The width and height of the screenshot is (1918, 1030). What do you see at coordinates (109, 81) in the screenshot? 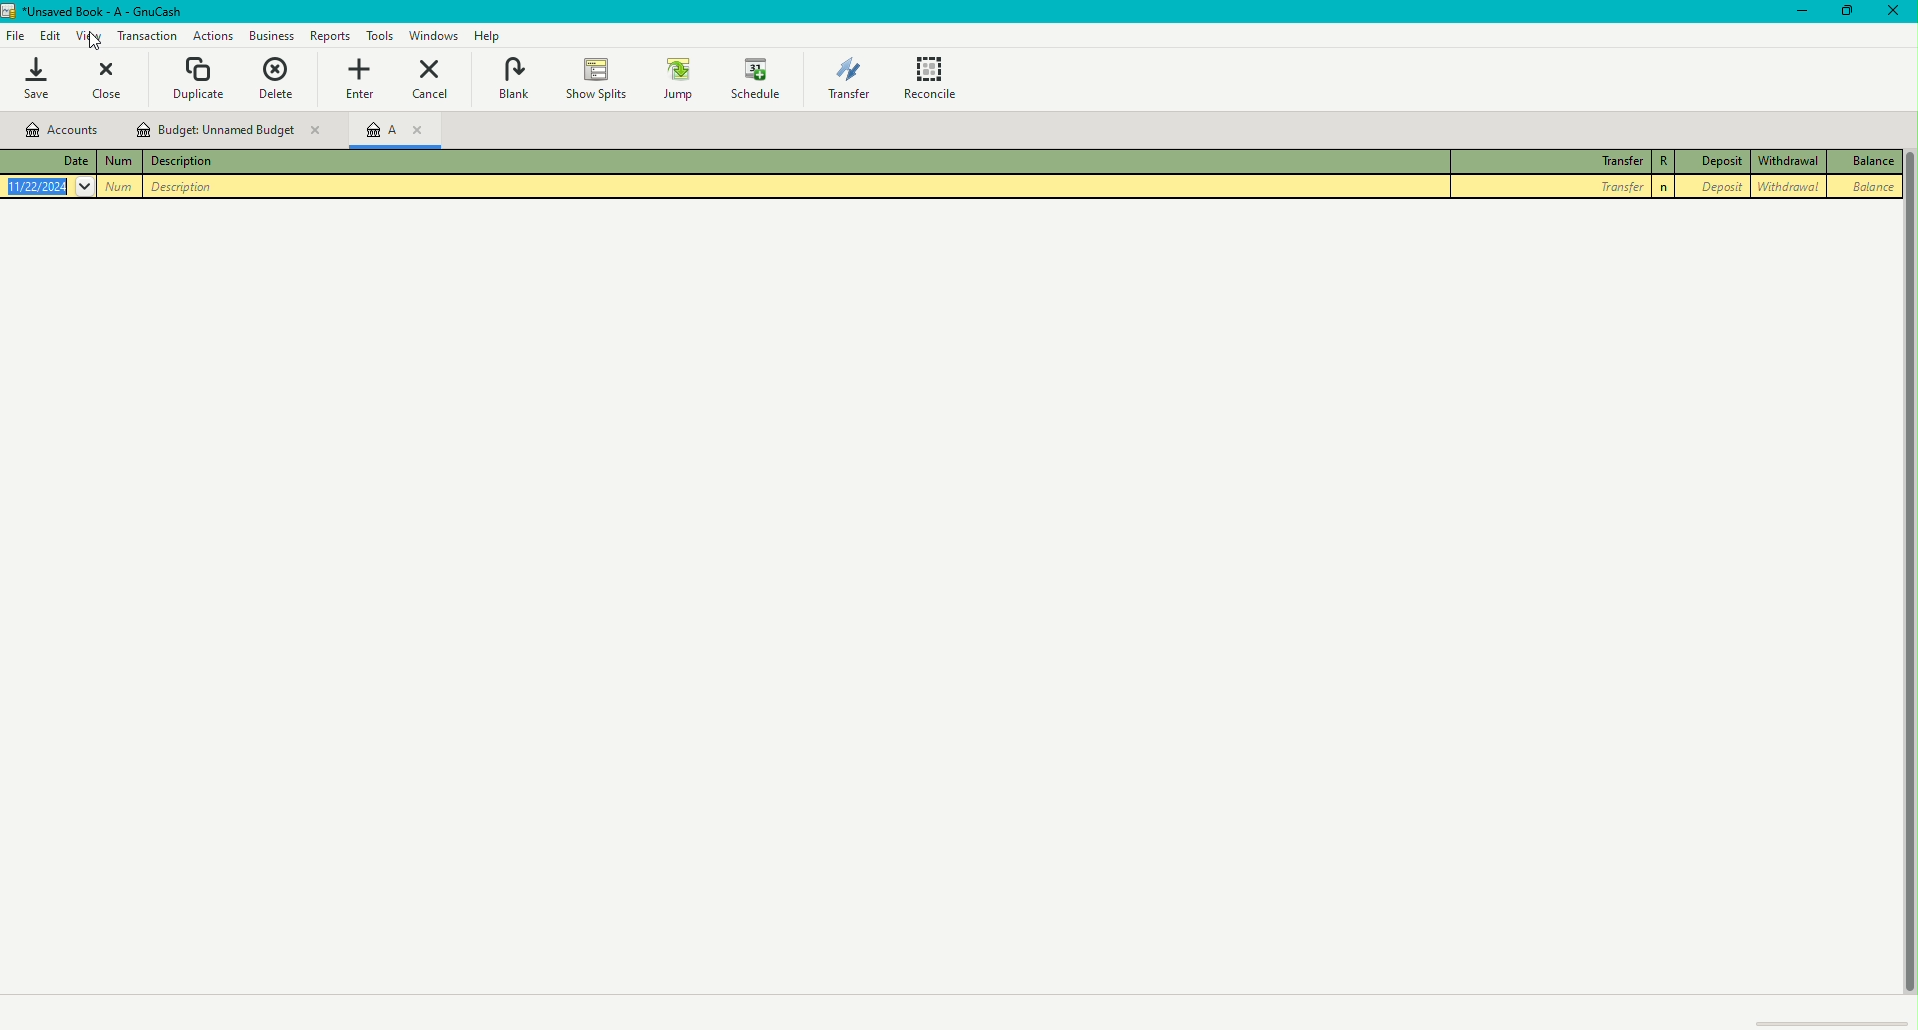
I see `Close` at bounding box center [109, 81].